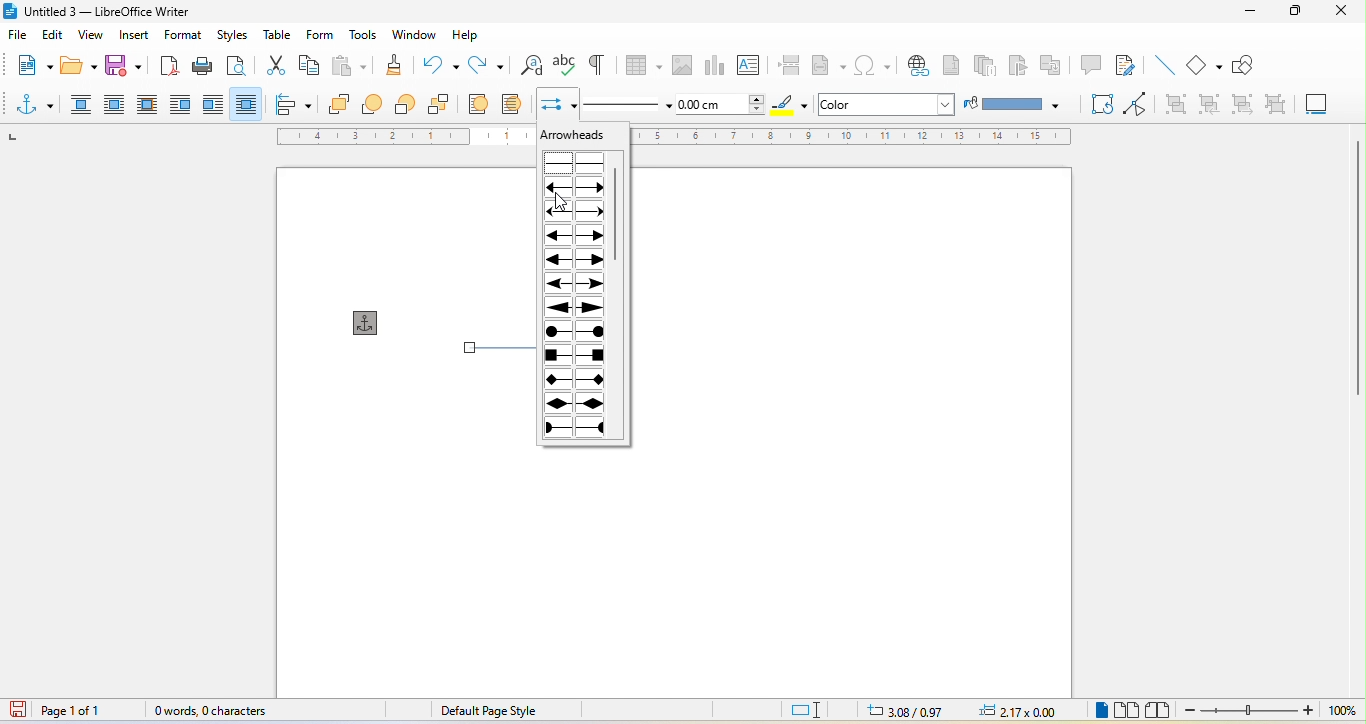  Describe the element at coordinates (407, 106) in the screenshot. I see `back one` at that location.